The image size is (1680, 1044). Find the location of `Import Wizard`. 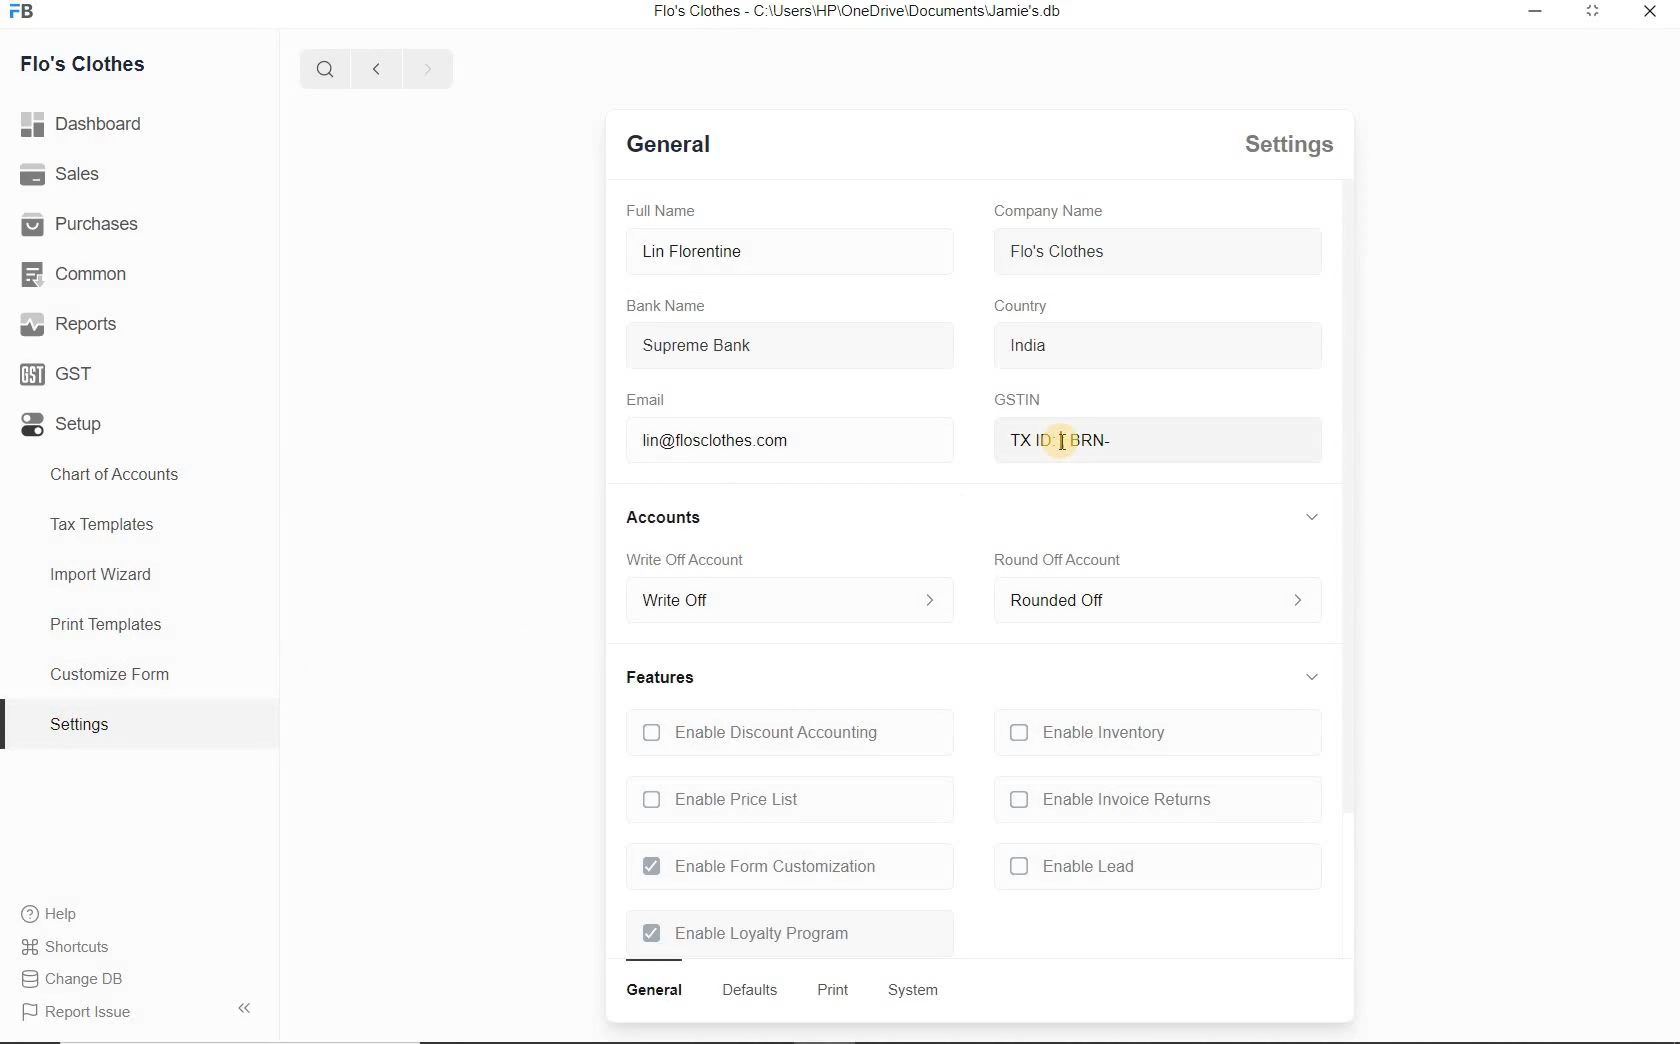

Import Wizard is located at coordinates (103, 576).